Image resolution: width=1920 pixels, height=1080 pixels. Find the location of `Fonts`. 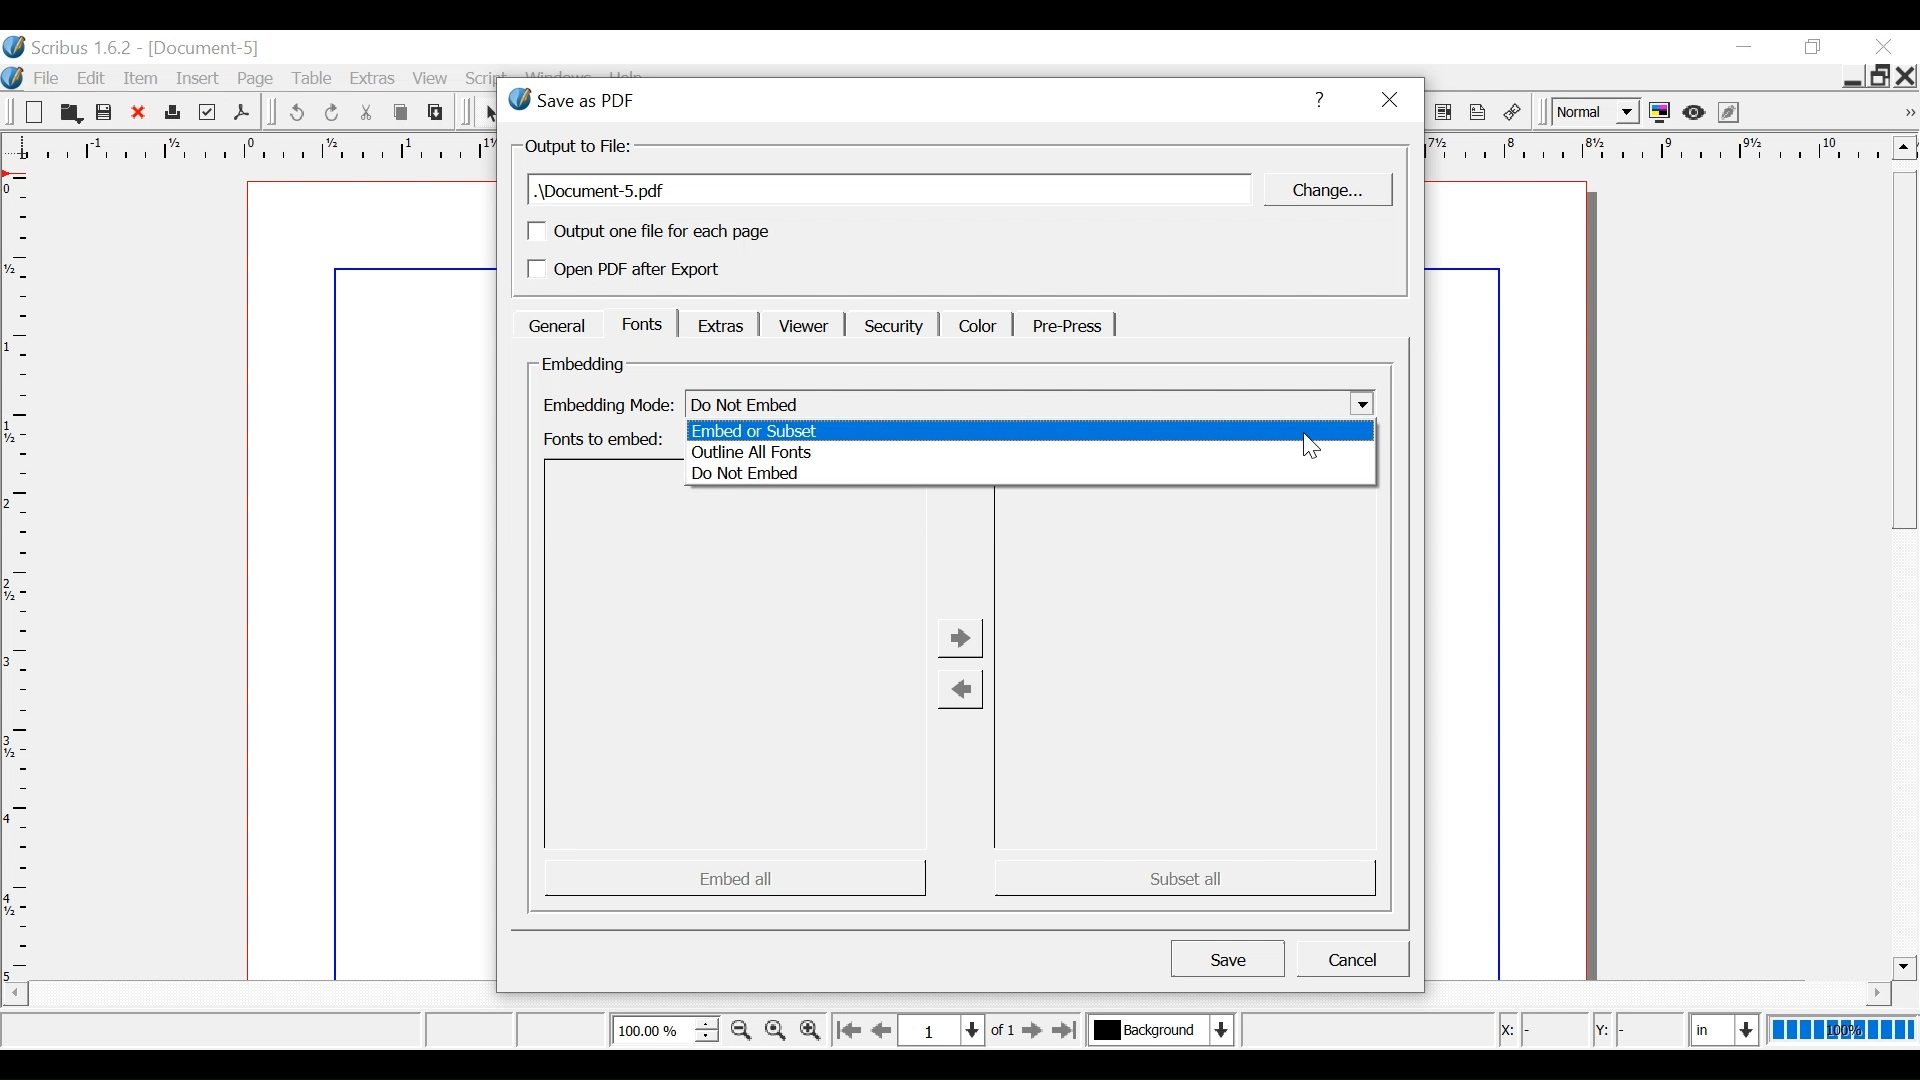

Fonts is located at coordinates (641, 323).